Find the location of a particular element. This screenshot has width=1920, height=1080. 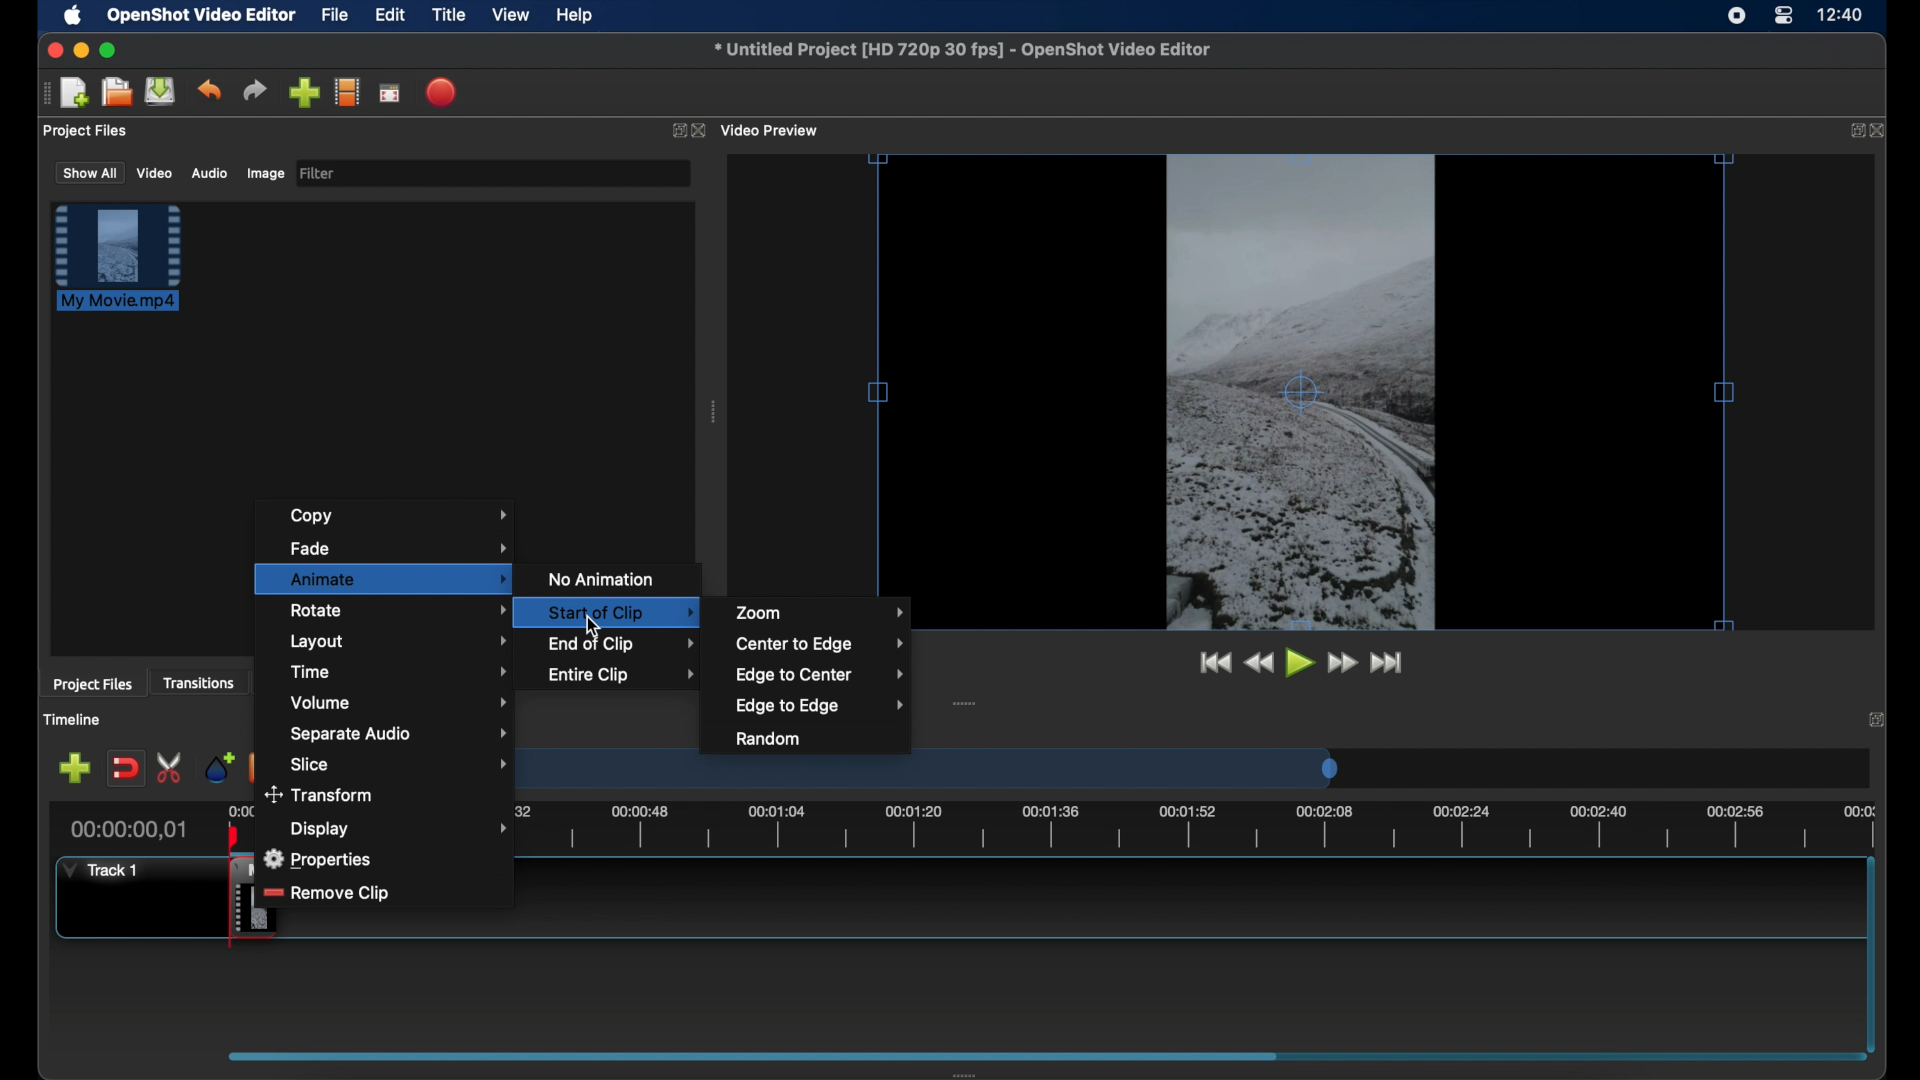

jump to start is located at coordinates (1389, 662).